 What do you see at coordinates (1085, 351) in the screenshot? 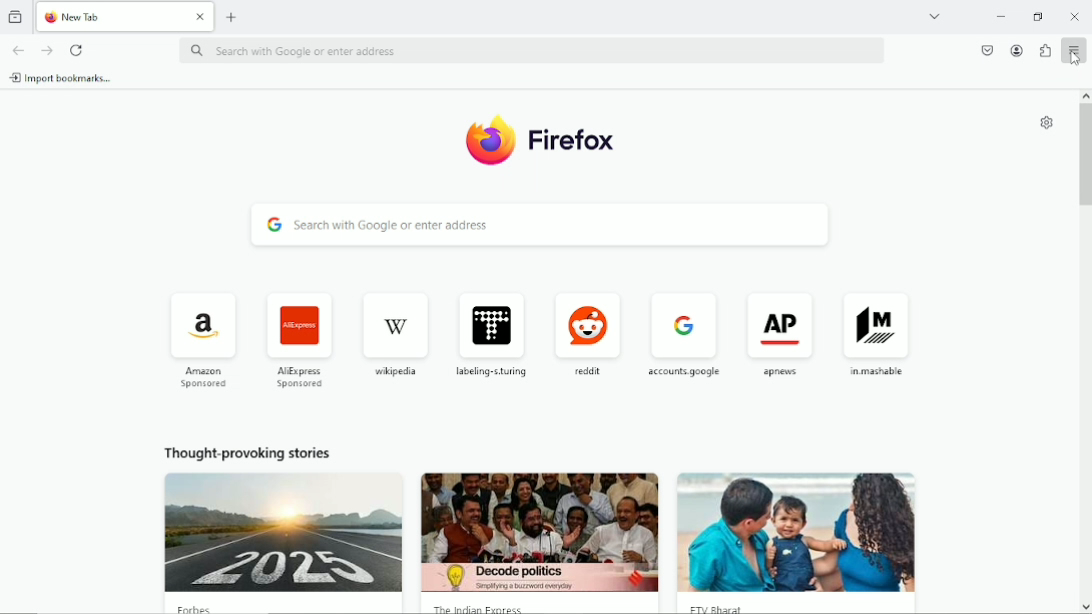
I see `vertical scrollbar` at bounding box center [1085, 351].